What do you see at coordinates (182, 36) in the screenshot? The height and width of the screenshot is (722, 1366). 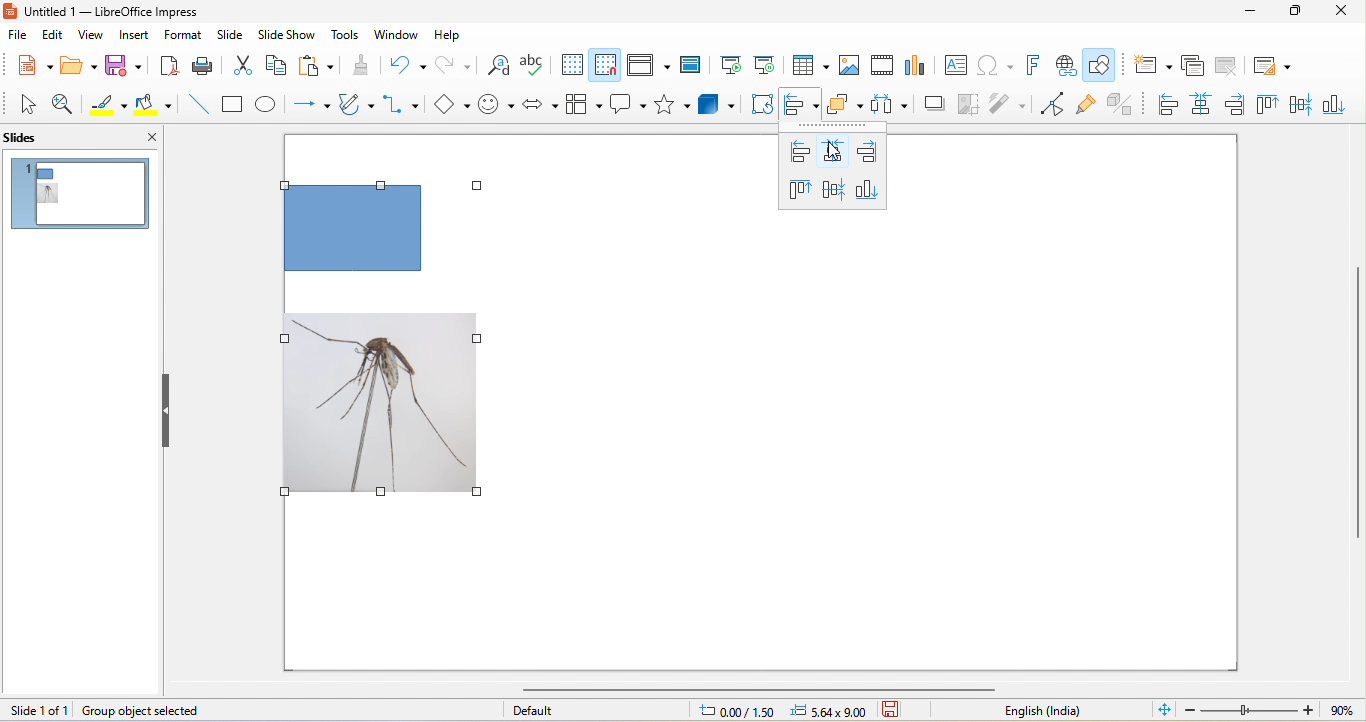 I see `format` at bounding box center [182, 36].